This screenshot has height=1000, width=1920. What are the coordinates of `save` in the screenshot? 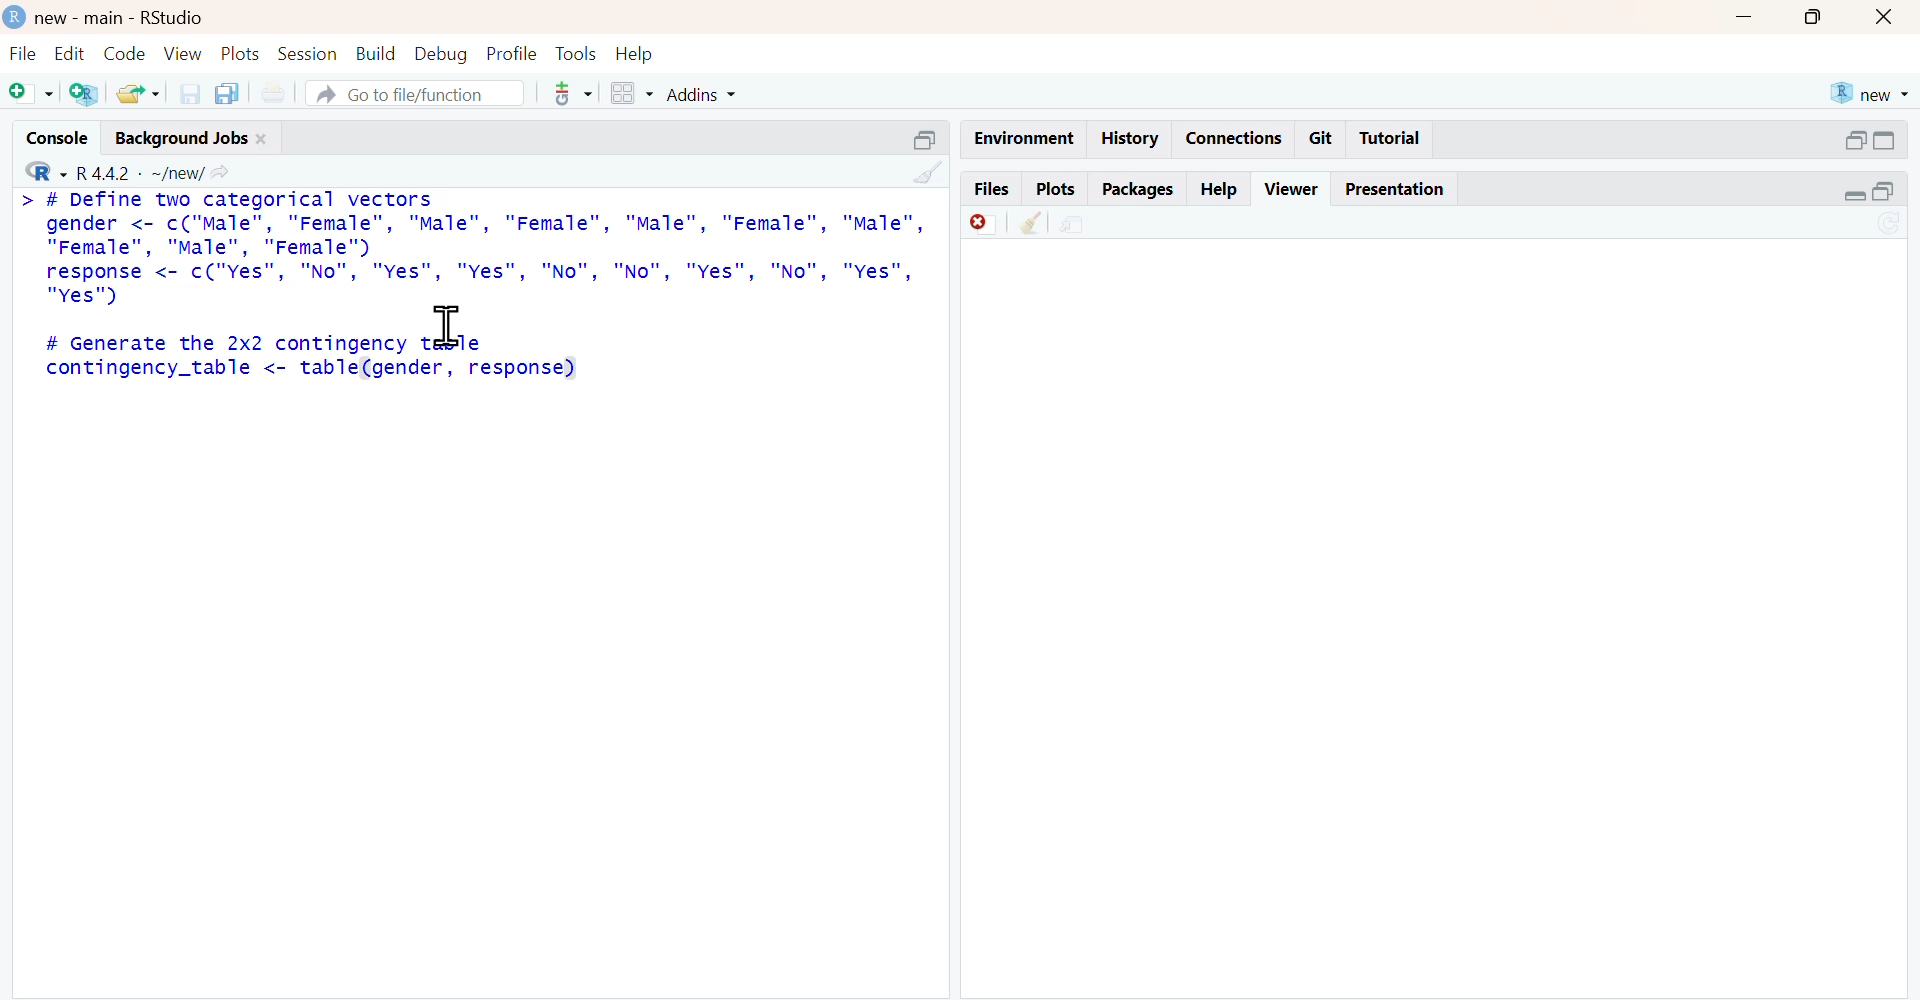 It's located at (190, 94).